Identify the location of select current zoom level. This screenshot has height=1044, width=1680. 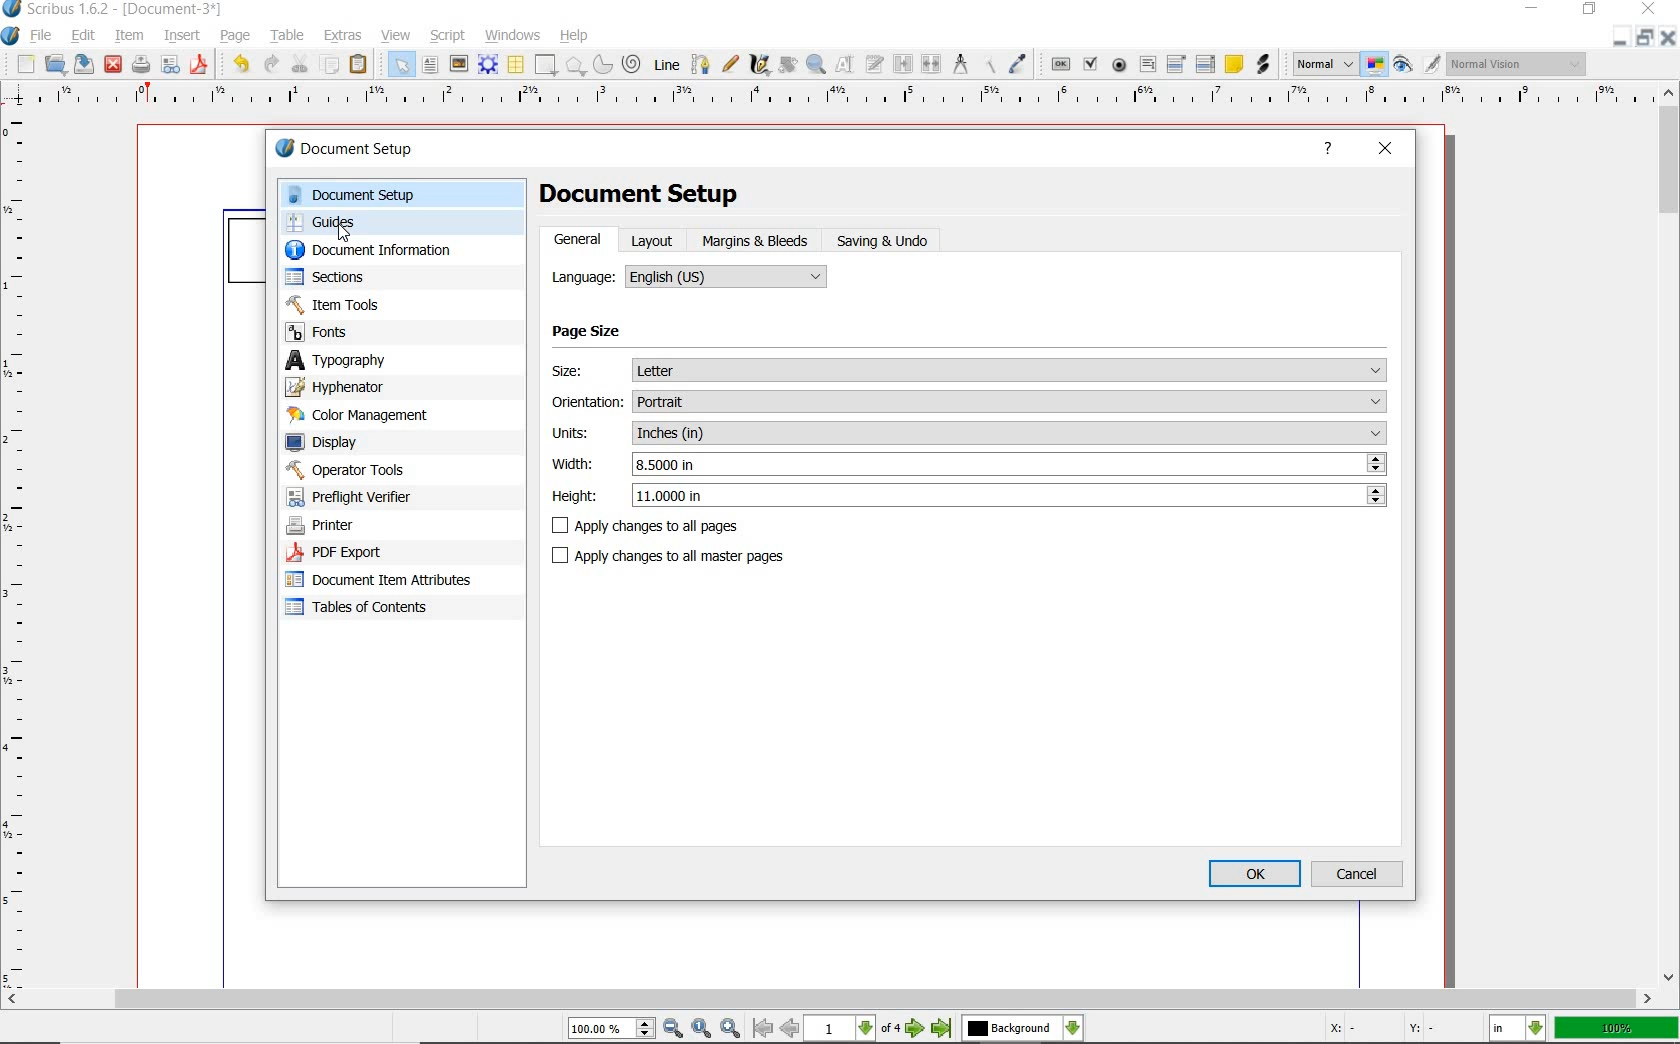
(613, 1028).